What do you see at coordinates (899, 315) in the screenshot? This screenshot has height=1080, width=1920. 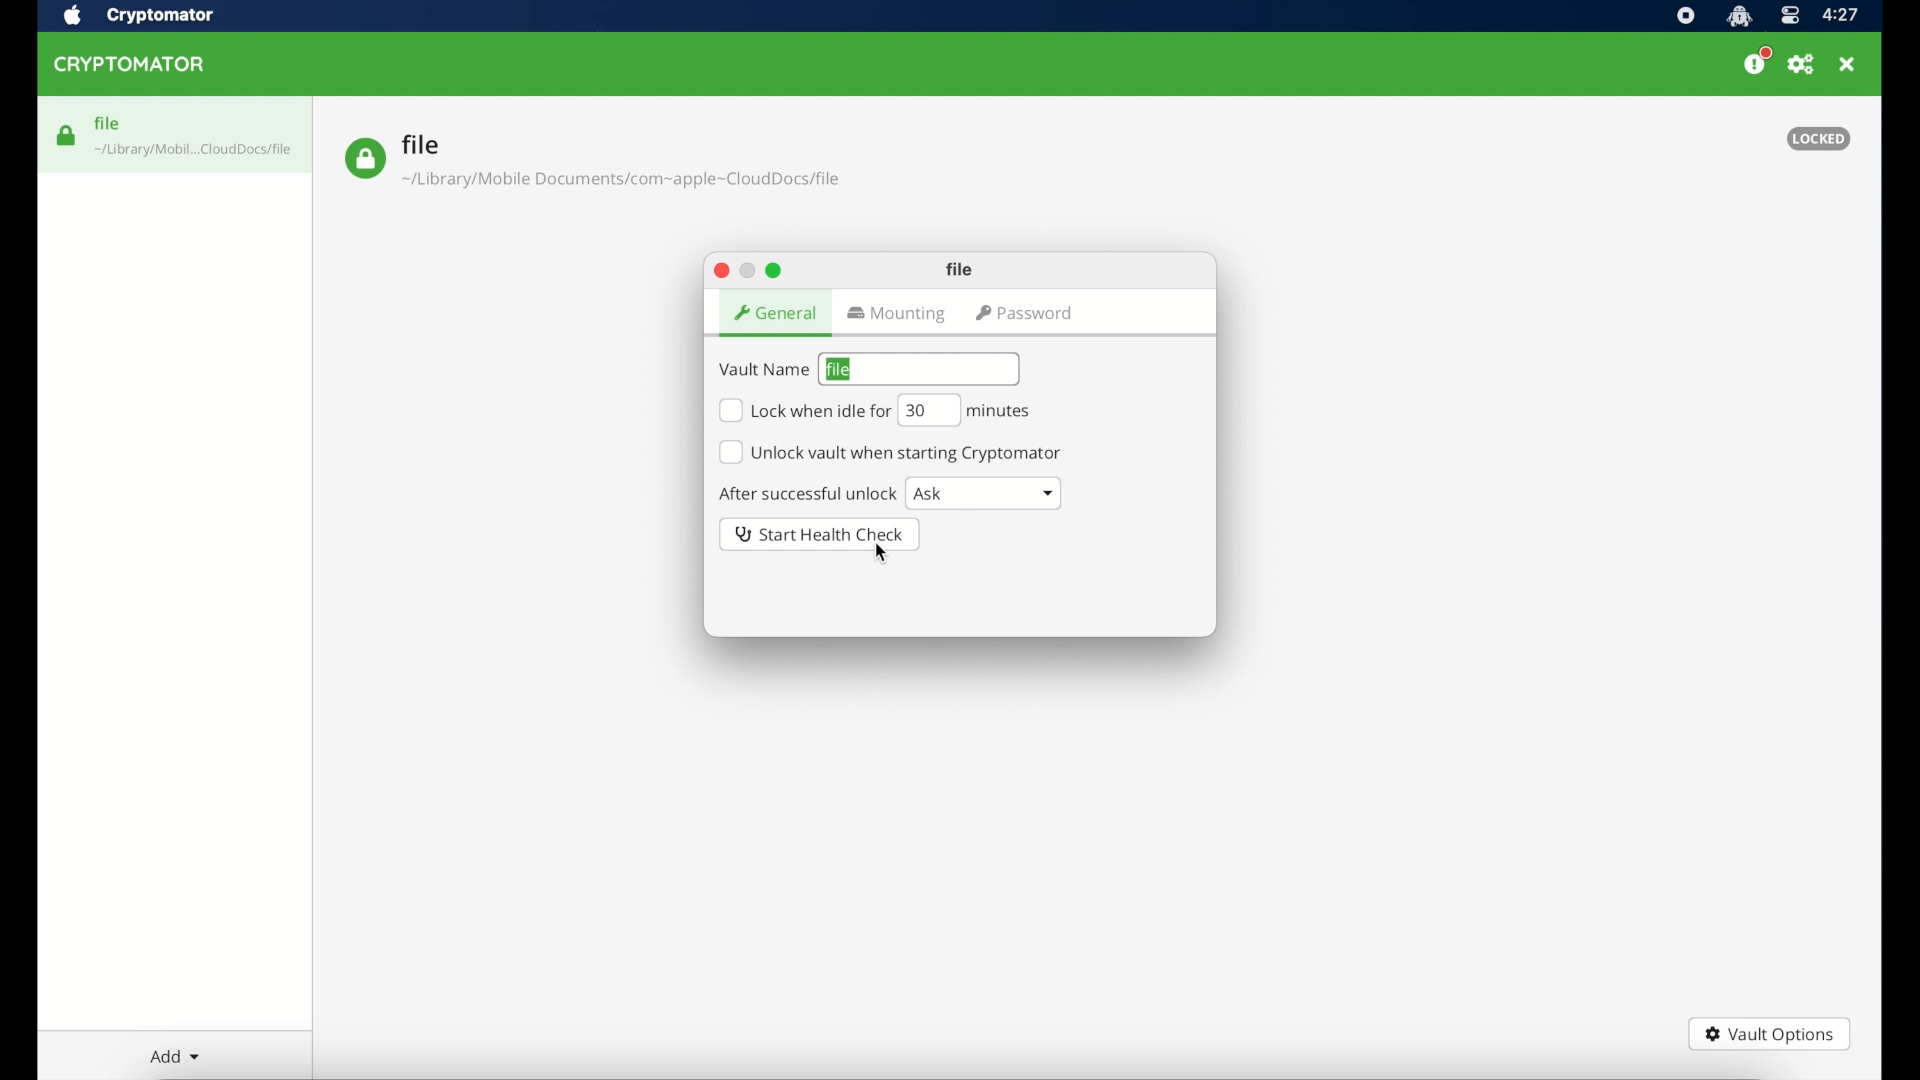 I see `mounting` at bounding box center [899, 315].